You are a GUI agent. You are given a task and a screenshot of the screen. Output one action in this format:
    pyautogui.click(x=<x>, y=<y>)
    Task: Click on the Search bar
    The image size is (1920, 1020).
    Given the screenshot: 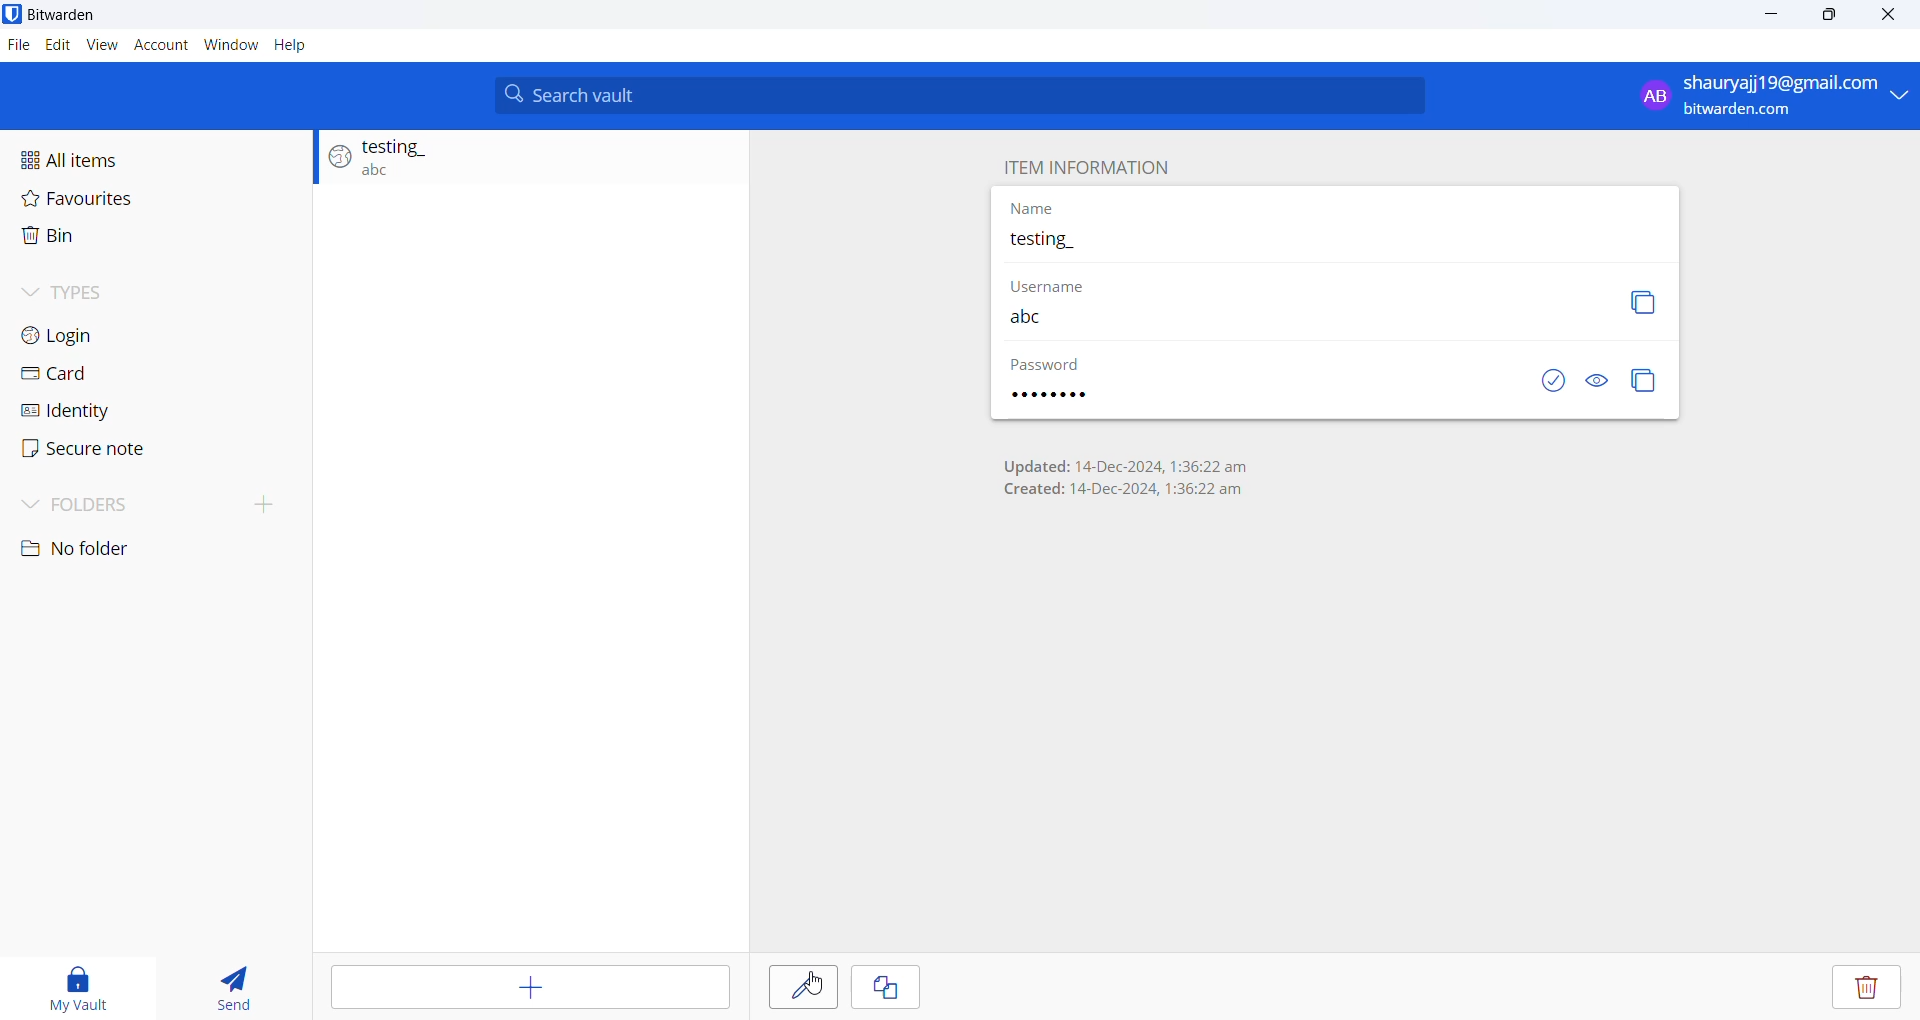 What is the action you would take?
    pyautogui.click(x=961, y=96)
    